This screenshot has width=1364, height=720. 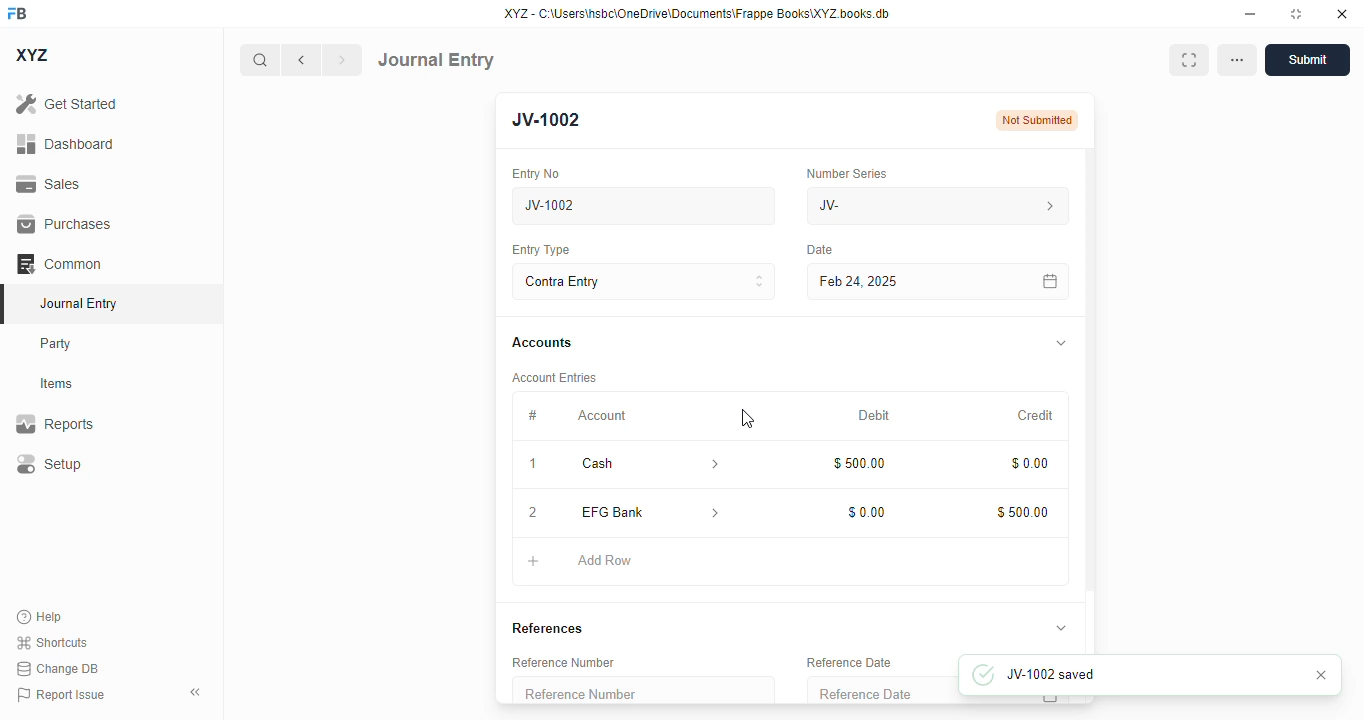 What do you see at coordinates (850, 662) in the screenshot?
I see `reference date` at bounding box center [850, 662].